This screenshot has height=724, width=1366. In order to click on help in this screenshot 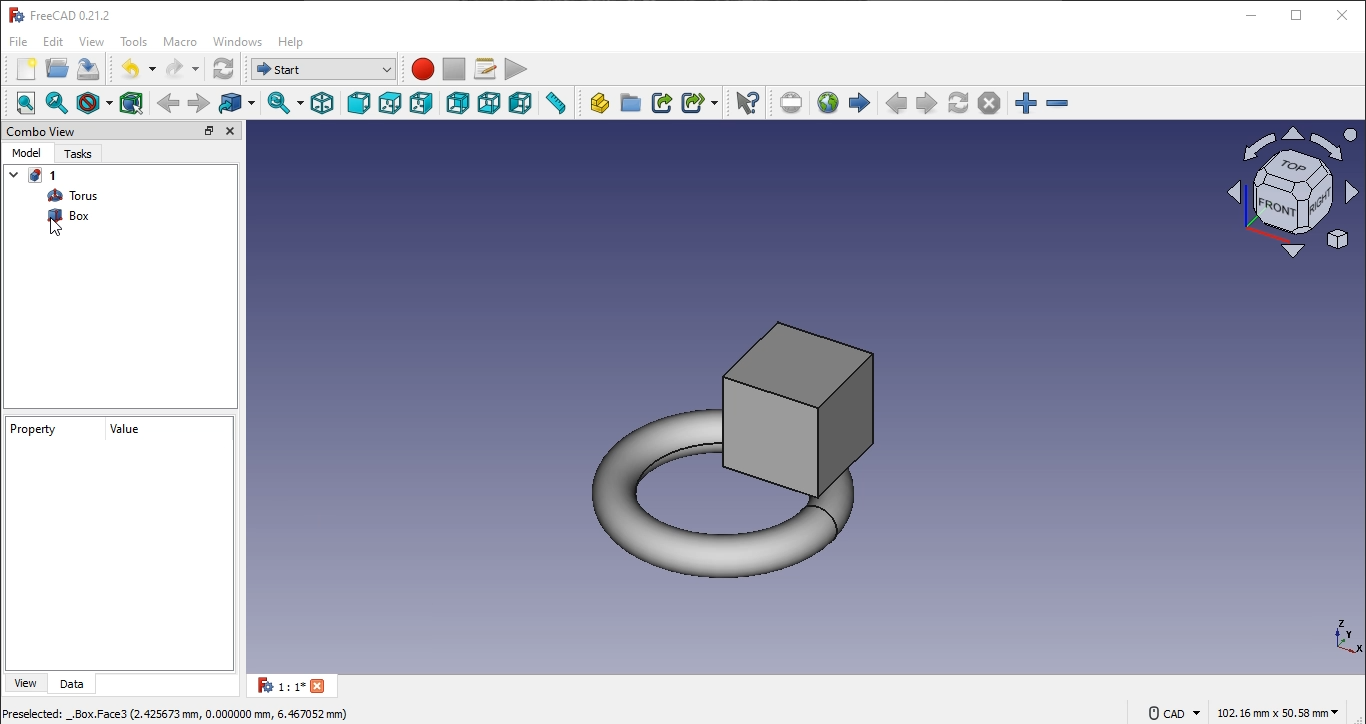, I will do `click(293, 42)`.